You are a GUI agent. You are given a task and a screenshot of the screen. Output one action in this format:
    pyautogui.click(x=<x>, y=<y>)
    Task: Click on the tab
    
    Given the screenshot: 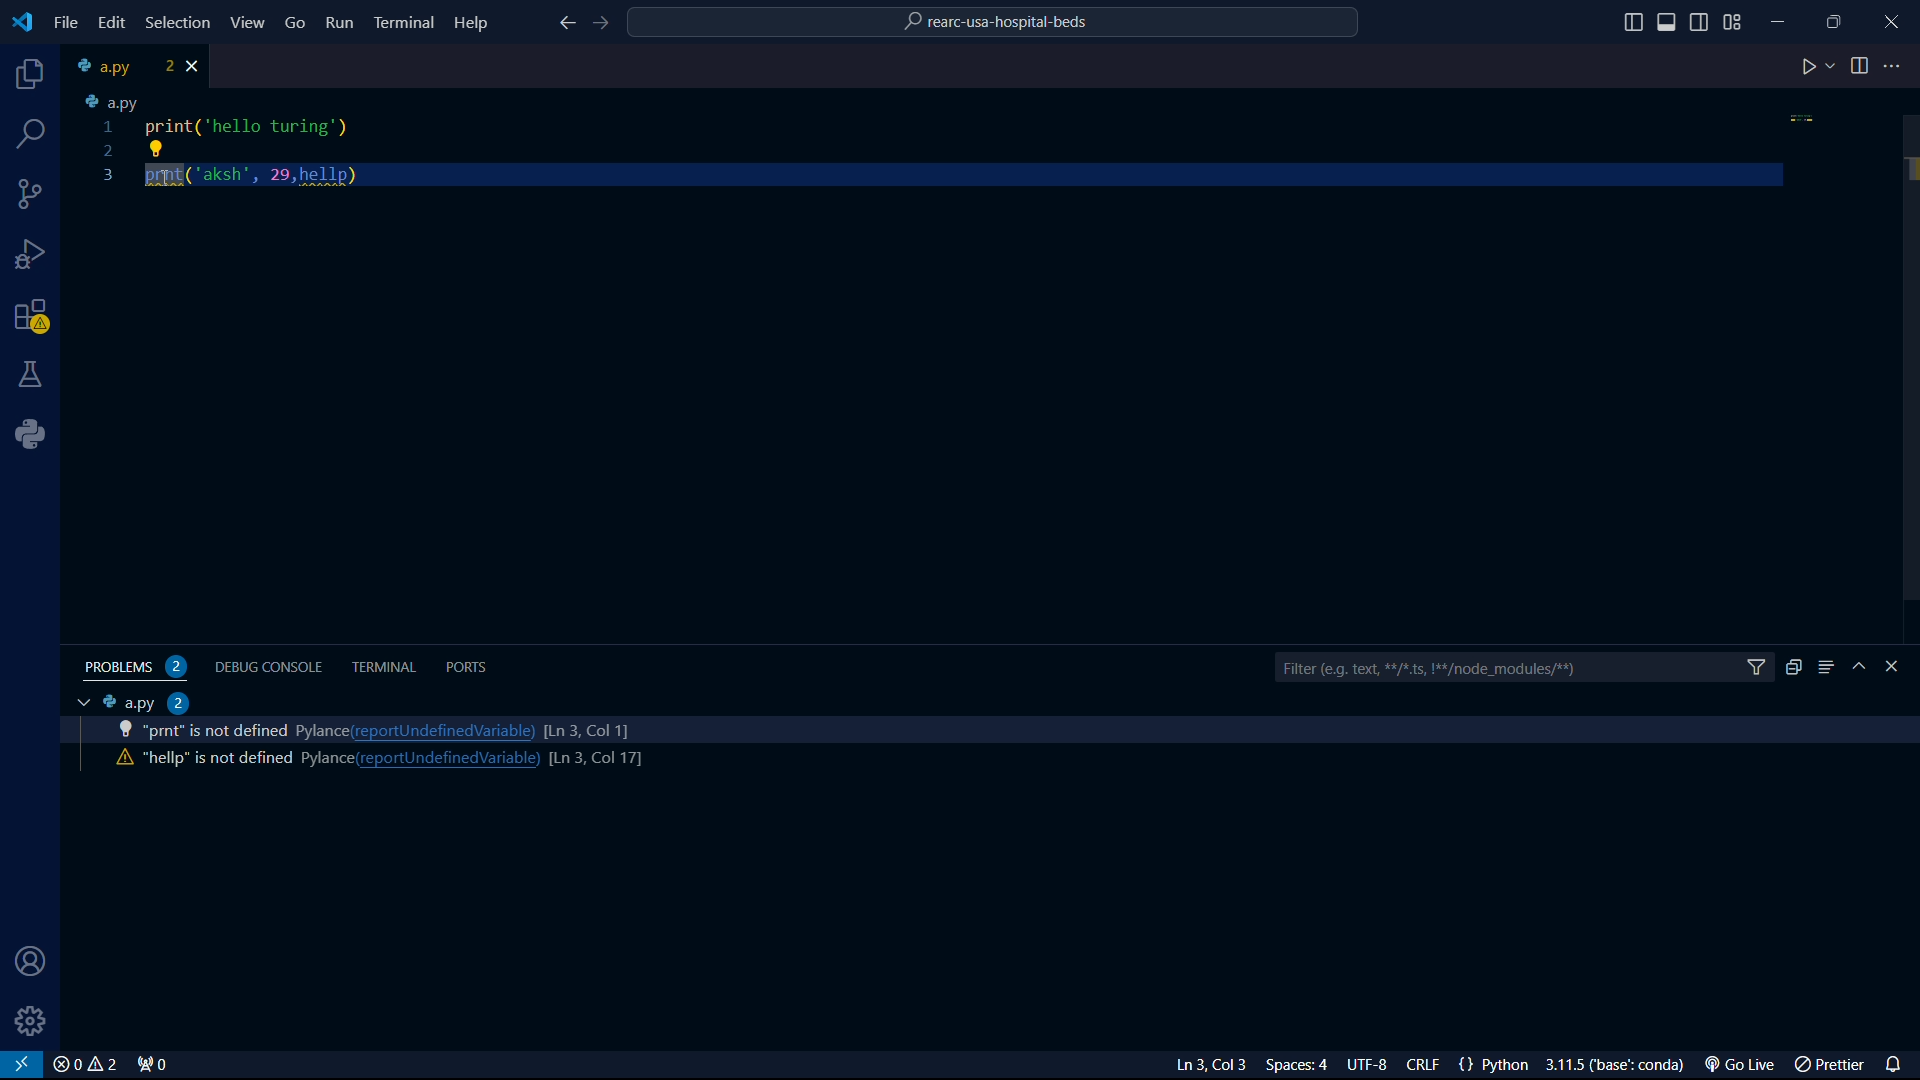 What is the action you would take?
    pyautogui.click(x=78, y=703)
    